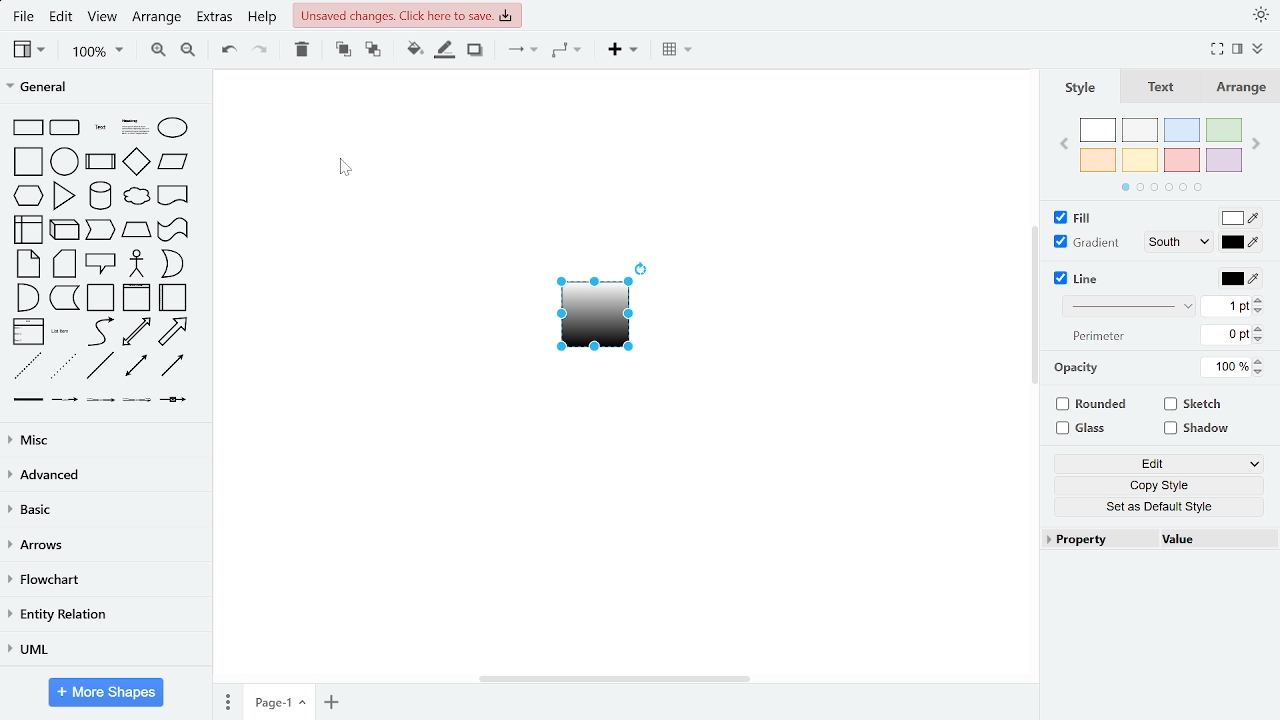 This screenshot has width=1280, height=720. Describe the element at coordinates (103, 17) in the screenshot. I see `view` at that location.